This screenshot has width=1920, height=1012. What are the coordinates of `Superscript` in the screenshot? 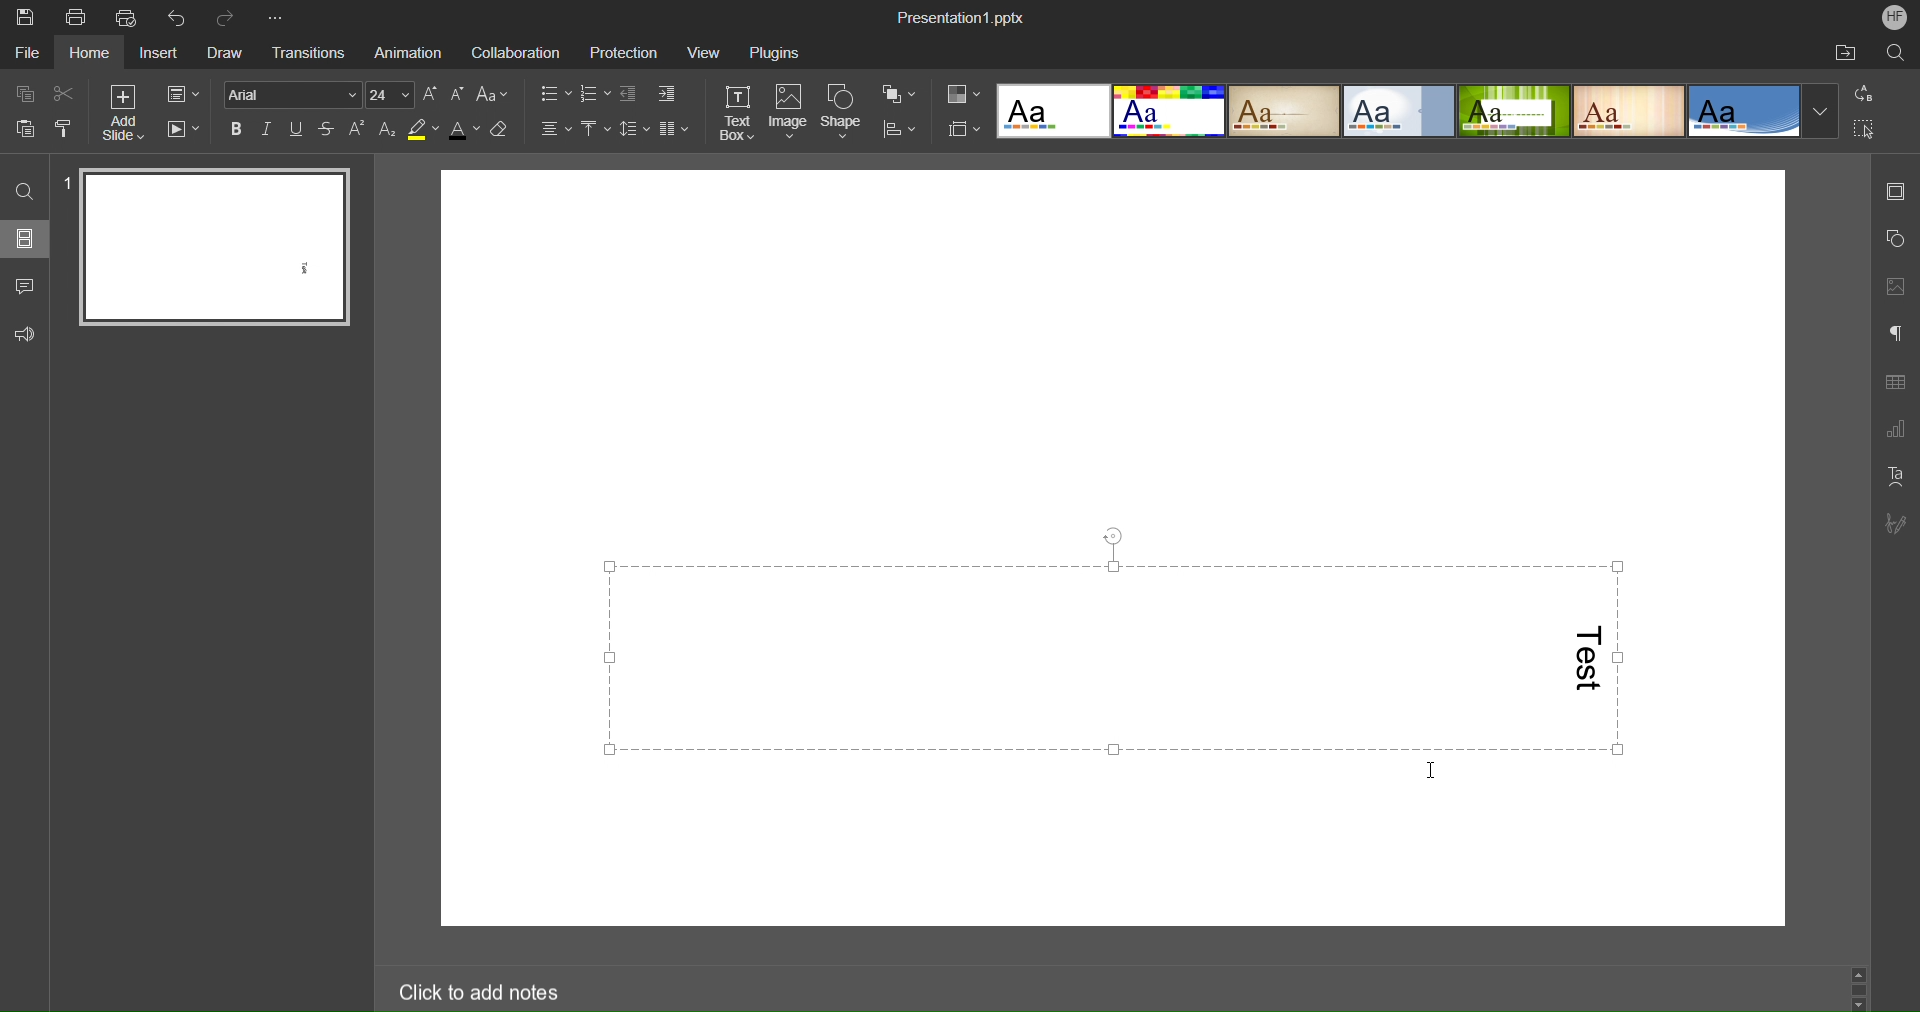 It's located at (357, 130).